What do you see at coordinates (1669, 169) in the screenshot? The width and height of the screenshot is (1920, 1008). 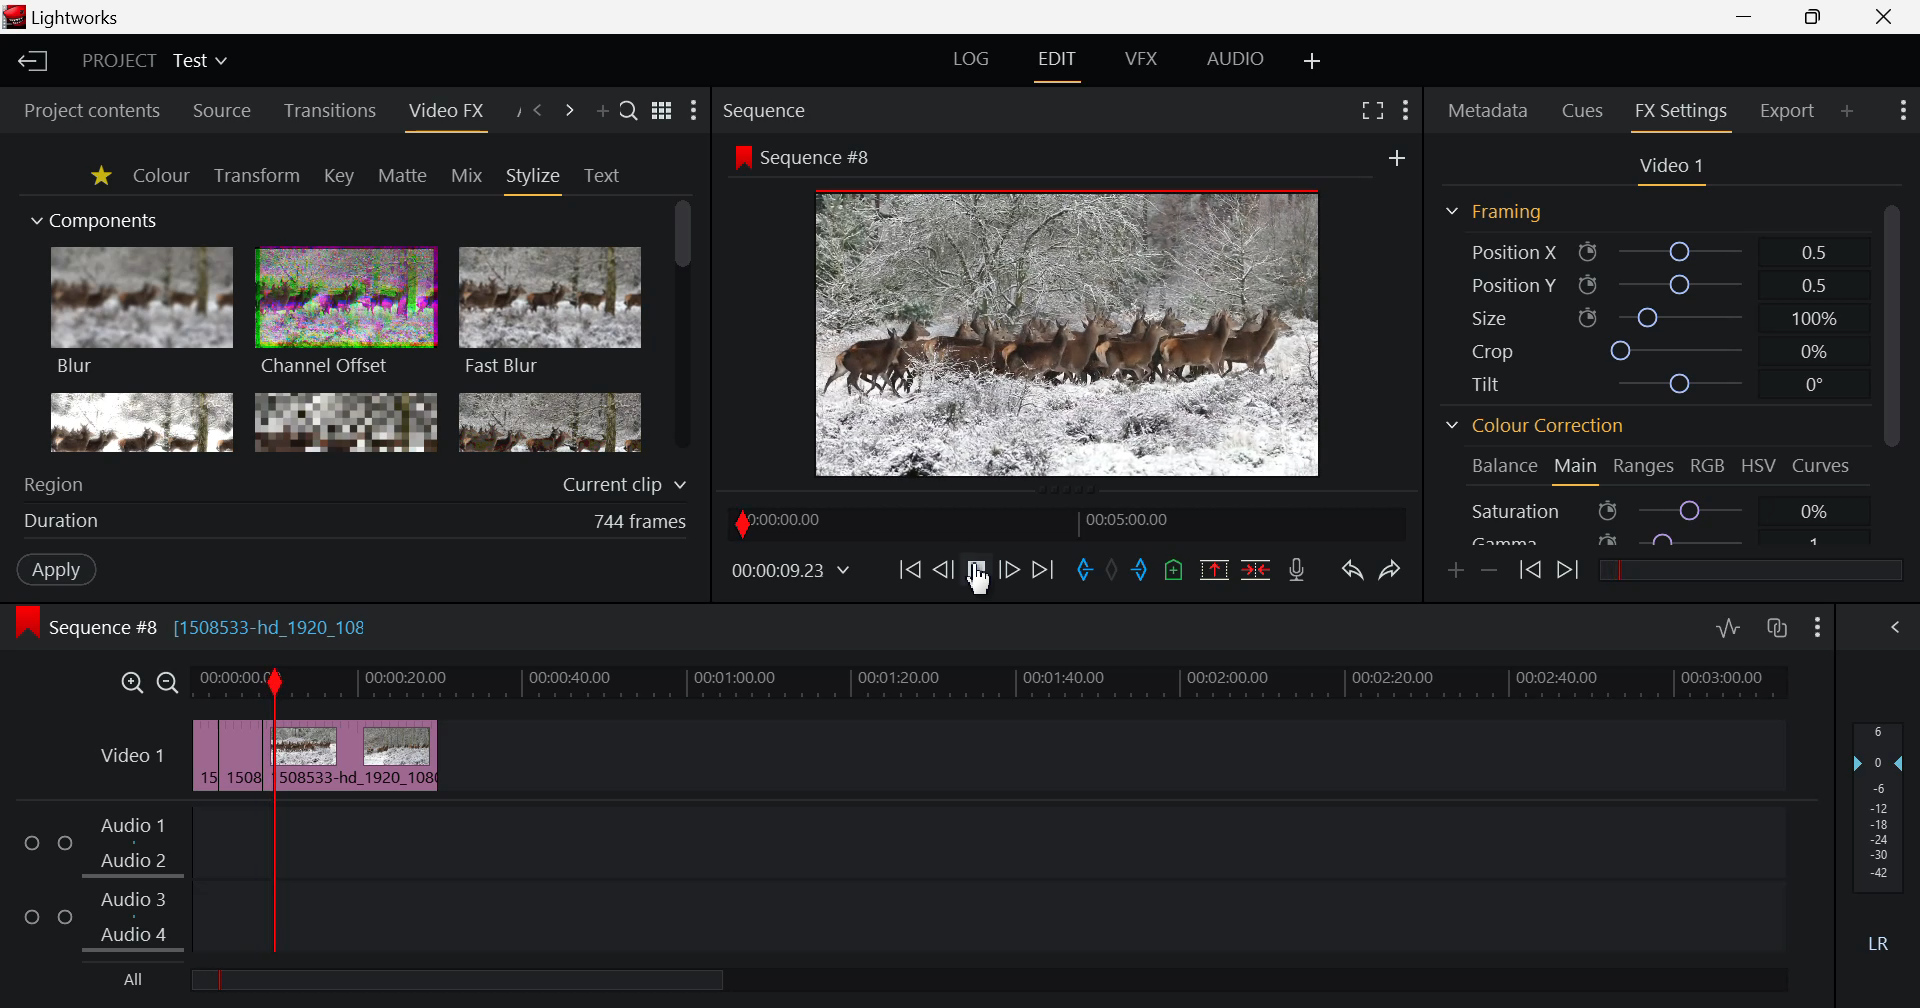 I see `Video Settings` at bounding box center [1669, 169].